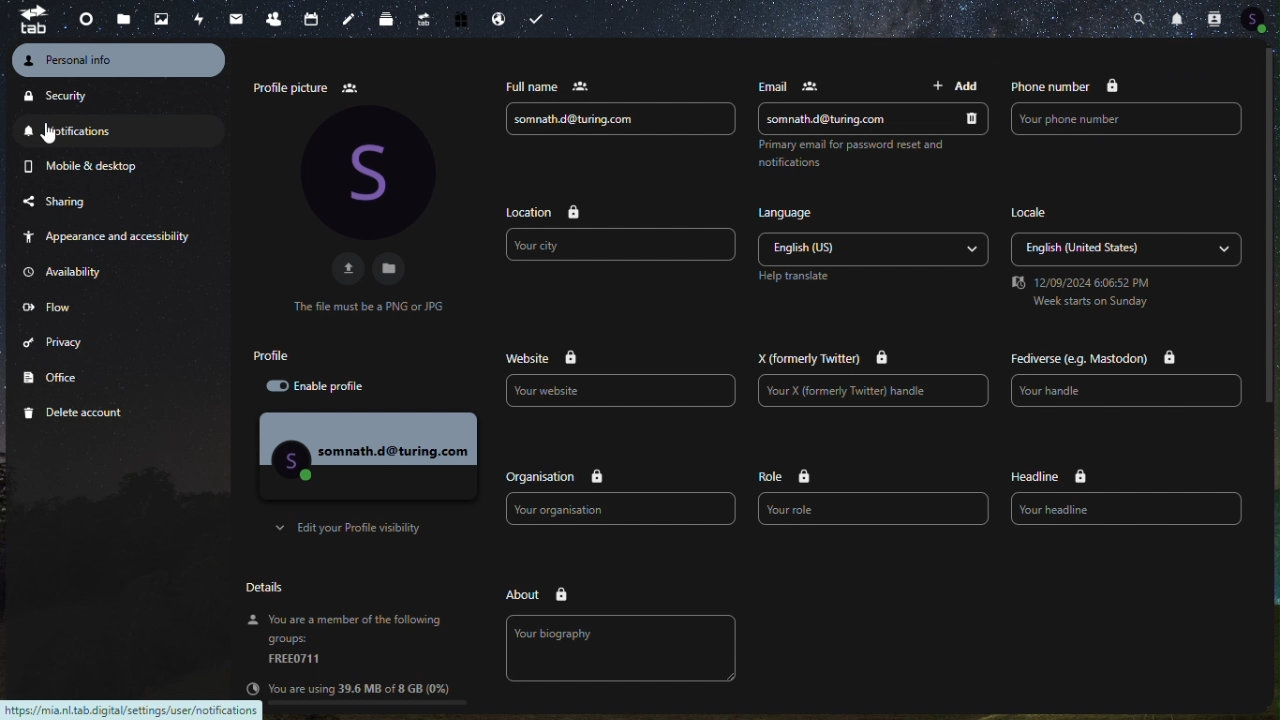  What do you see at coordinates (788, 475) in the screenshot?
I see `role` at bounding box center [788, 475].